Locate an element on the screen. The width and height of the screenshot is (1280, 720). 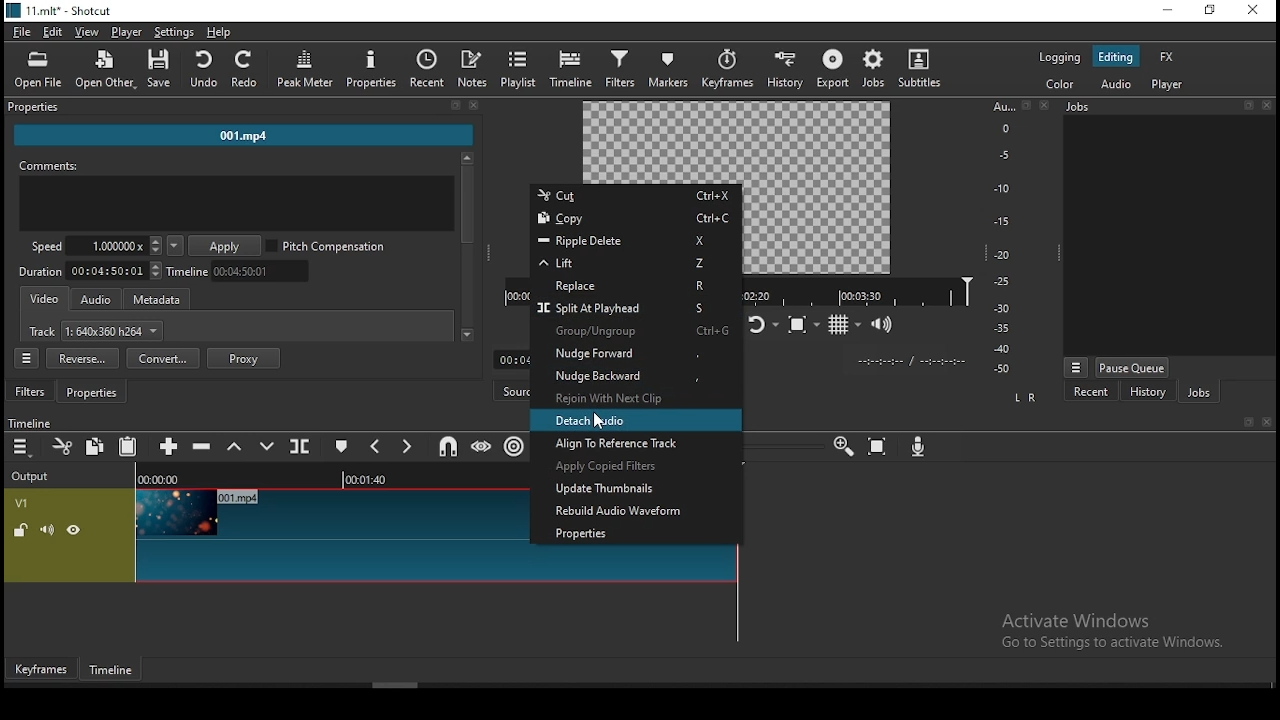
toggle grid display on the player is located at coordinates (847, 325).